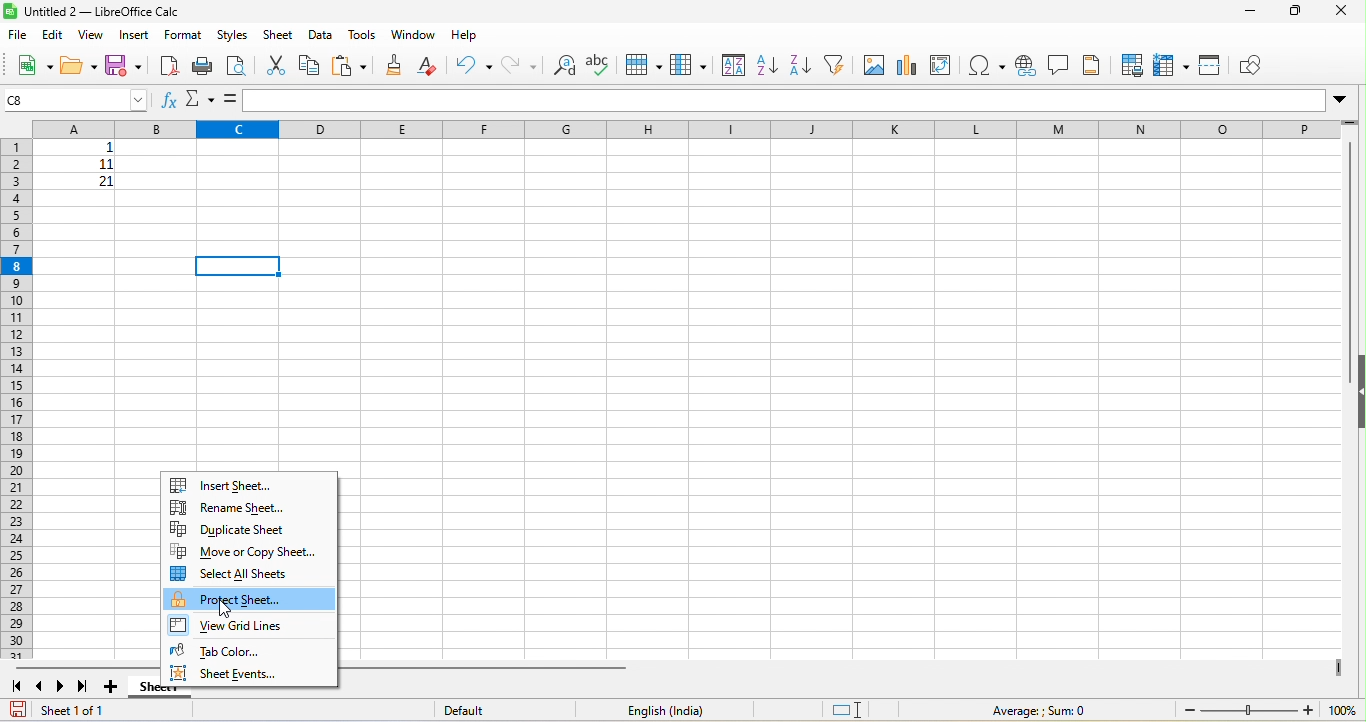 The width and height of the screenshot is (1366, 722). Describe the element at coordinates (1345, 11) in the screenshot. I see `close` at that location.